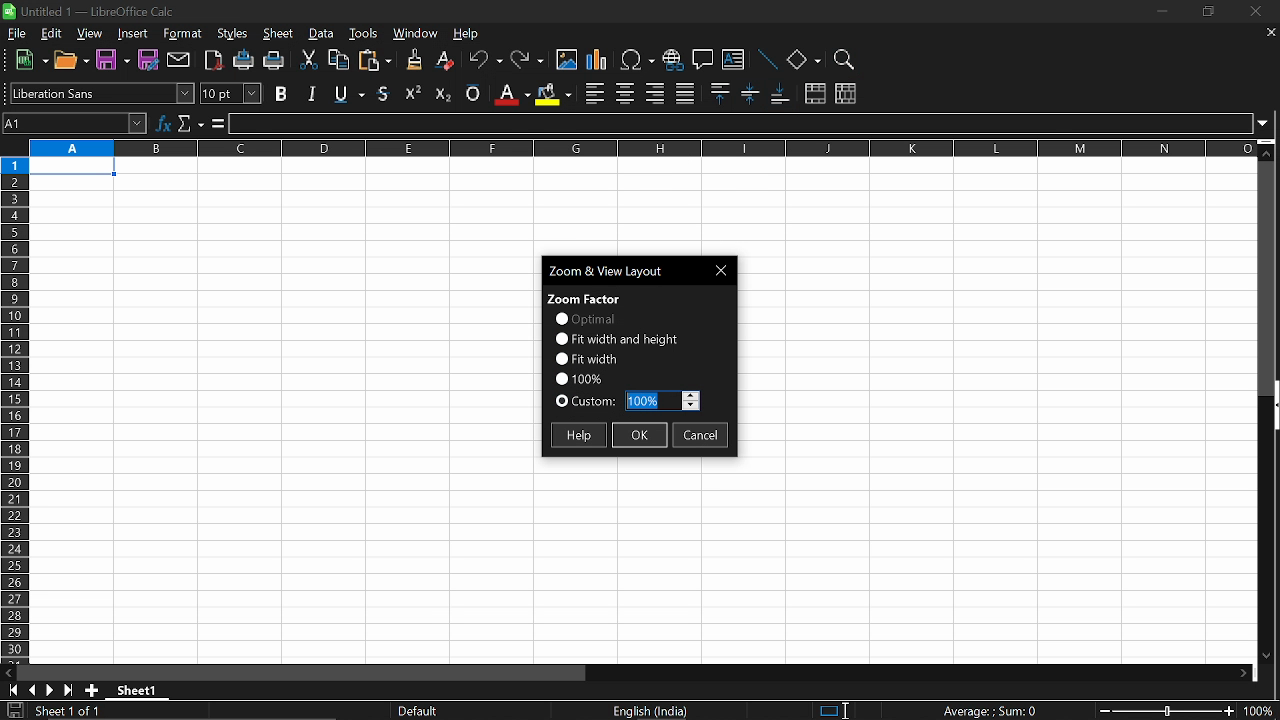 This screenshot has height=720, width=1280. What do you see at coordinates (620, 269) in the screenshot?
I see `current window` at bounding box center [620, 269].